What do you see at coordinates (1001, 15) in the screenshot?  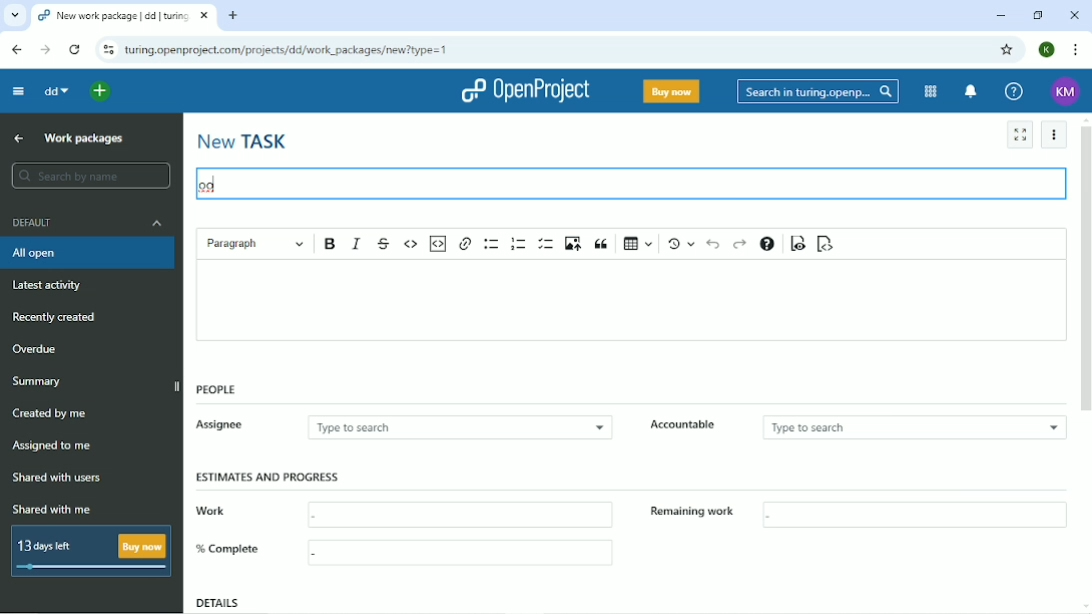 I see `Minimize` at bounding box center [1001, 15].